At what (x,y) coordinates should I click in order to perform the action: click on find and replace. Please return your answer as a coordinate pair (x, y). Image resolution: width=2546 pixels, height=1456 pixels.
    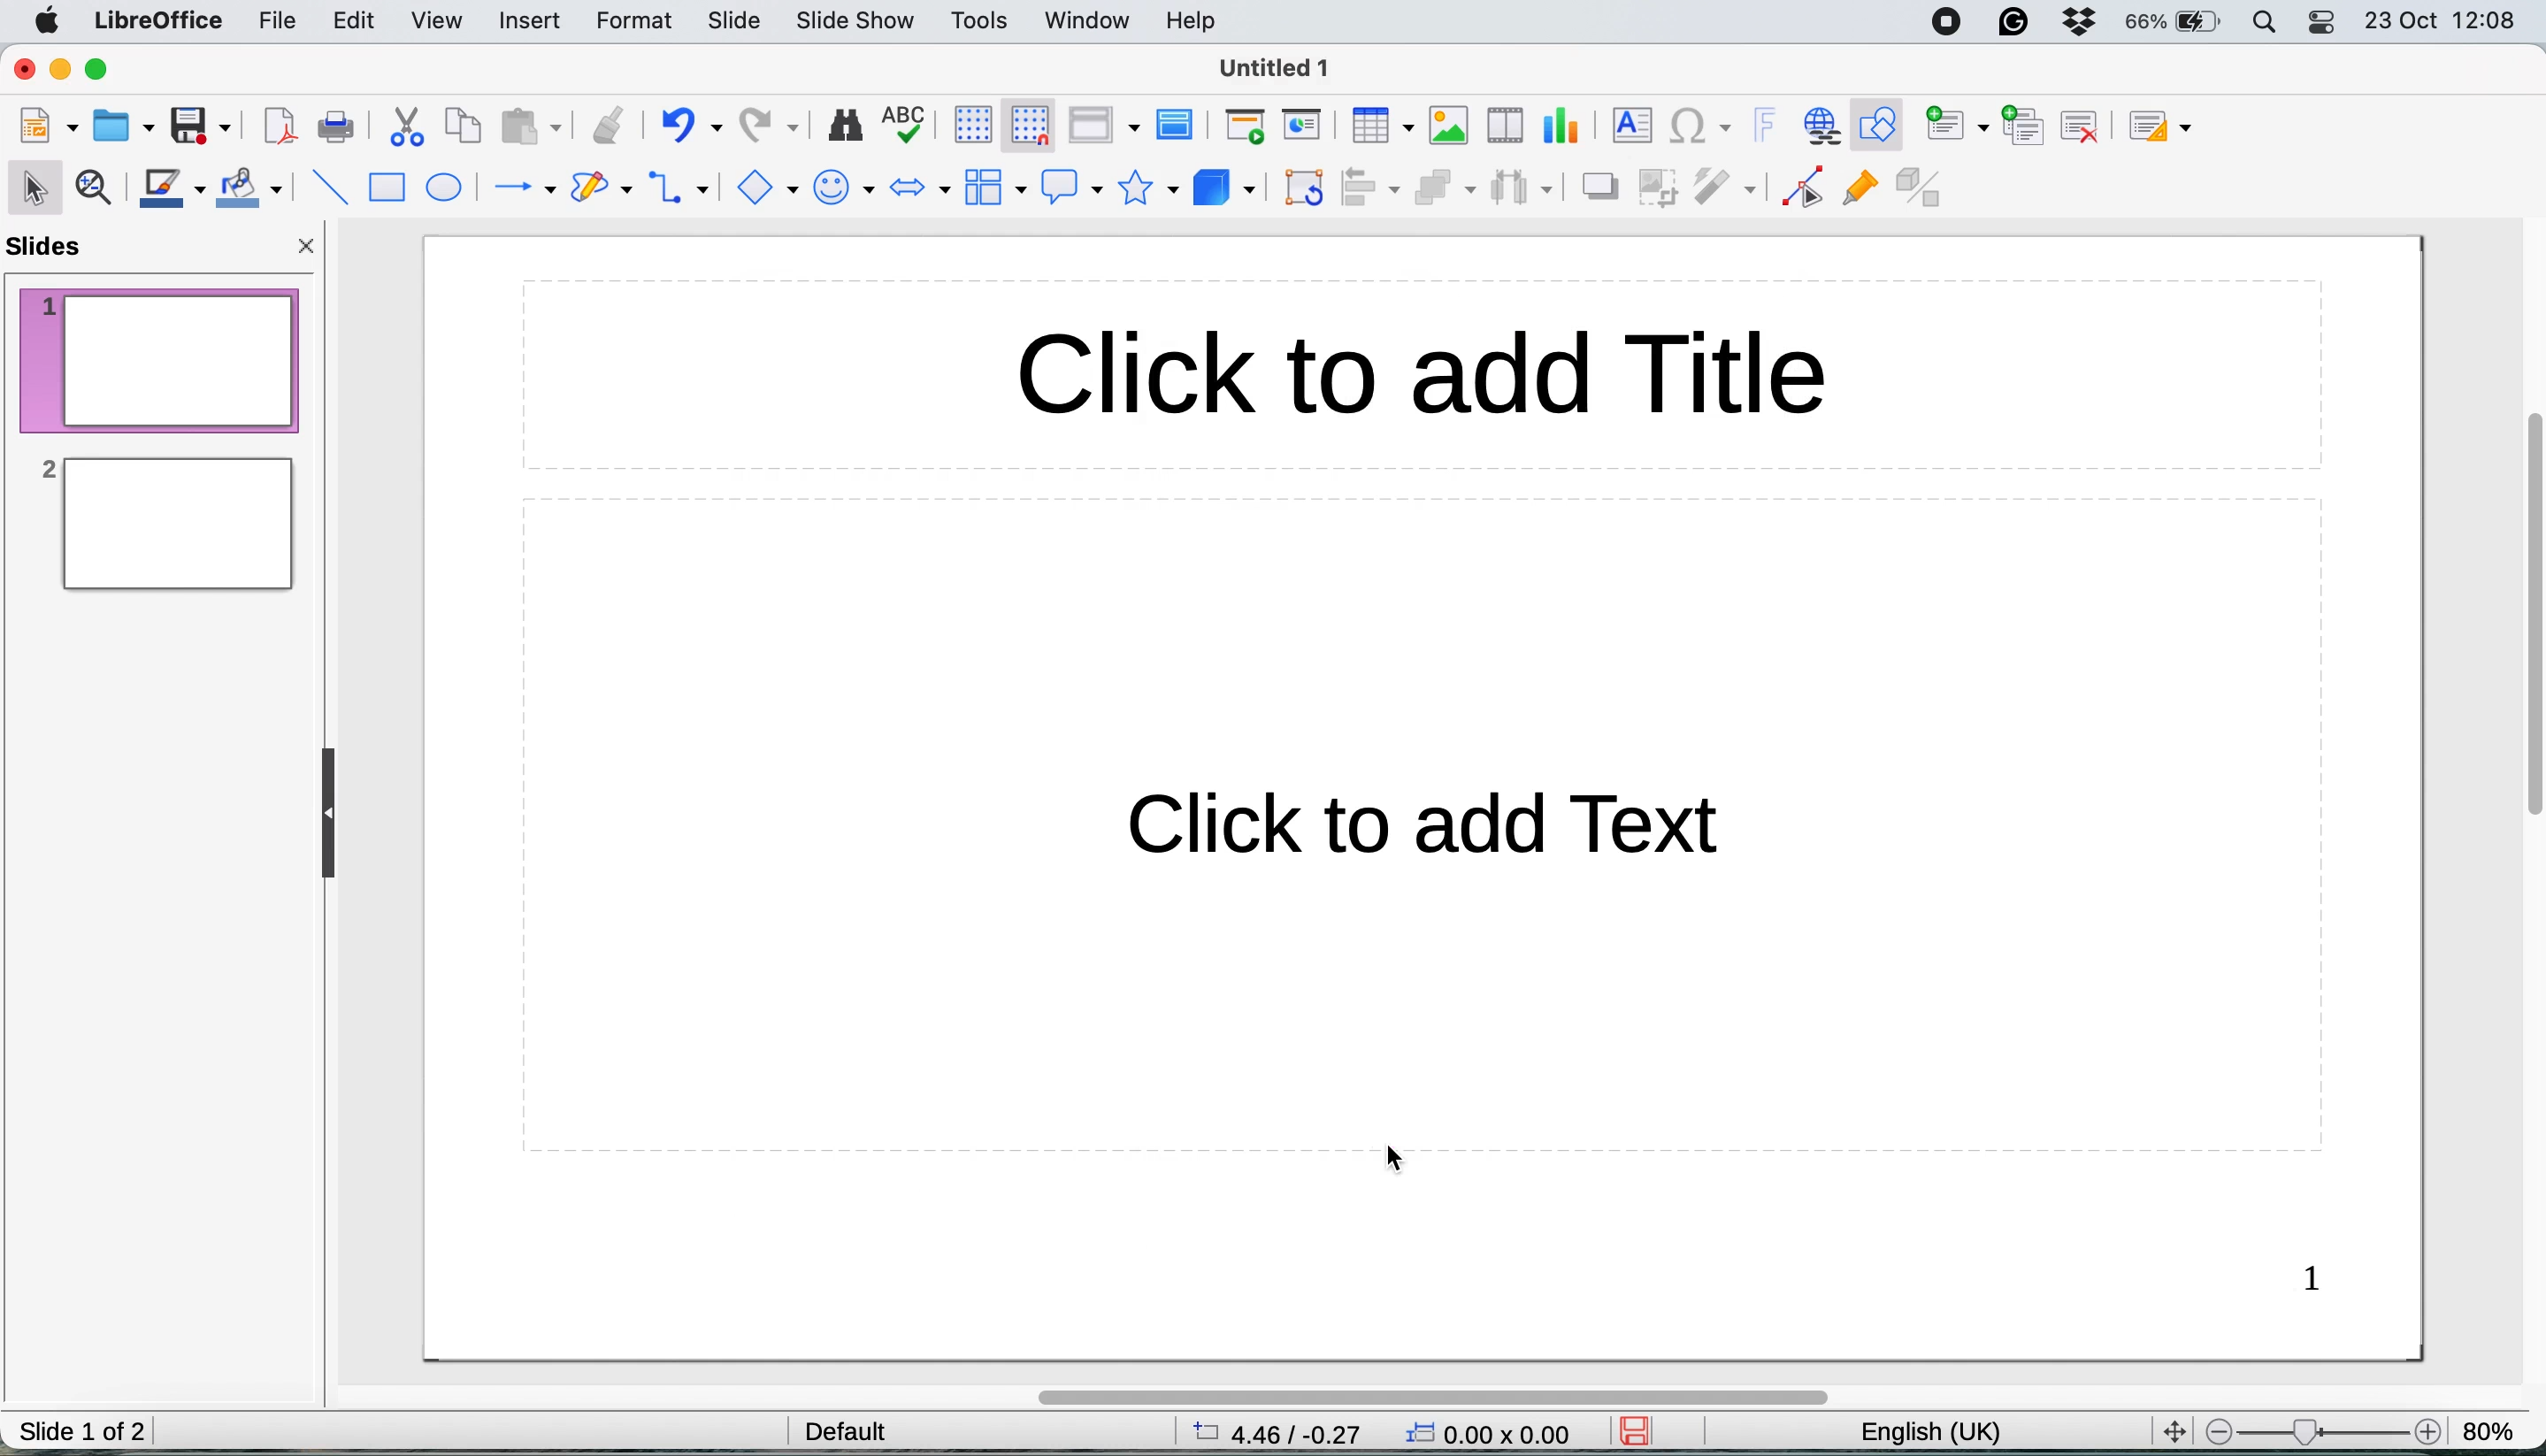
    Looking at the image, I should click on (846, 124).